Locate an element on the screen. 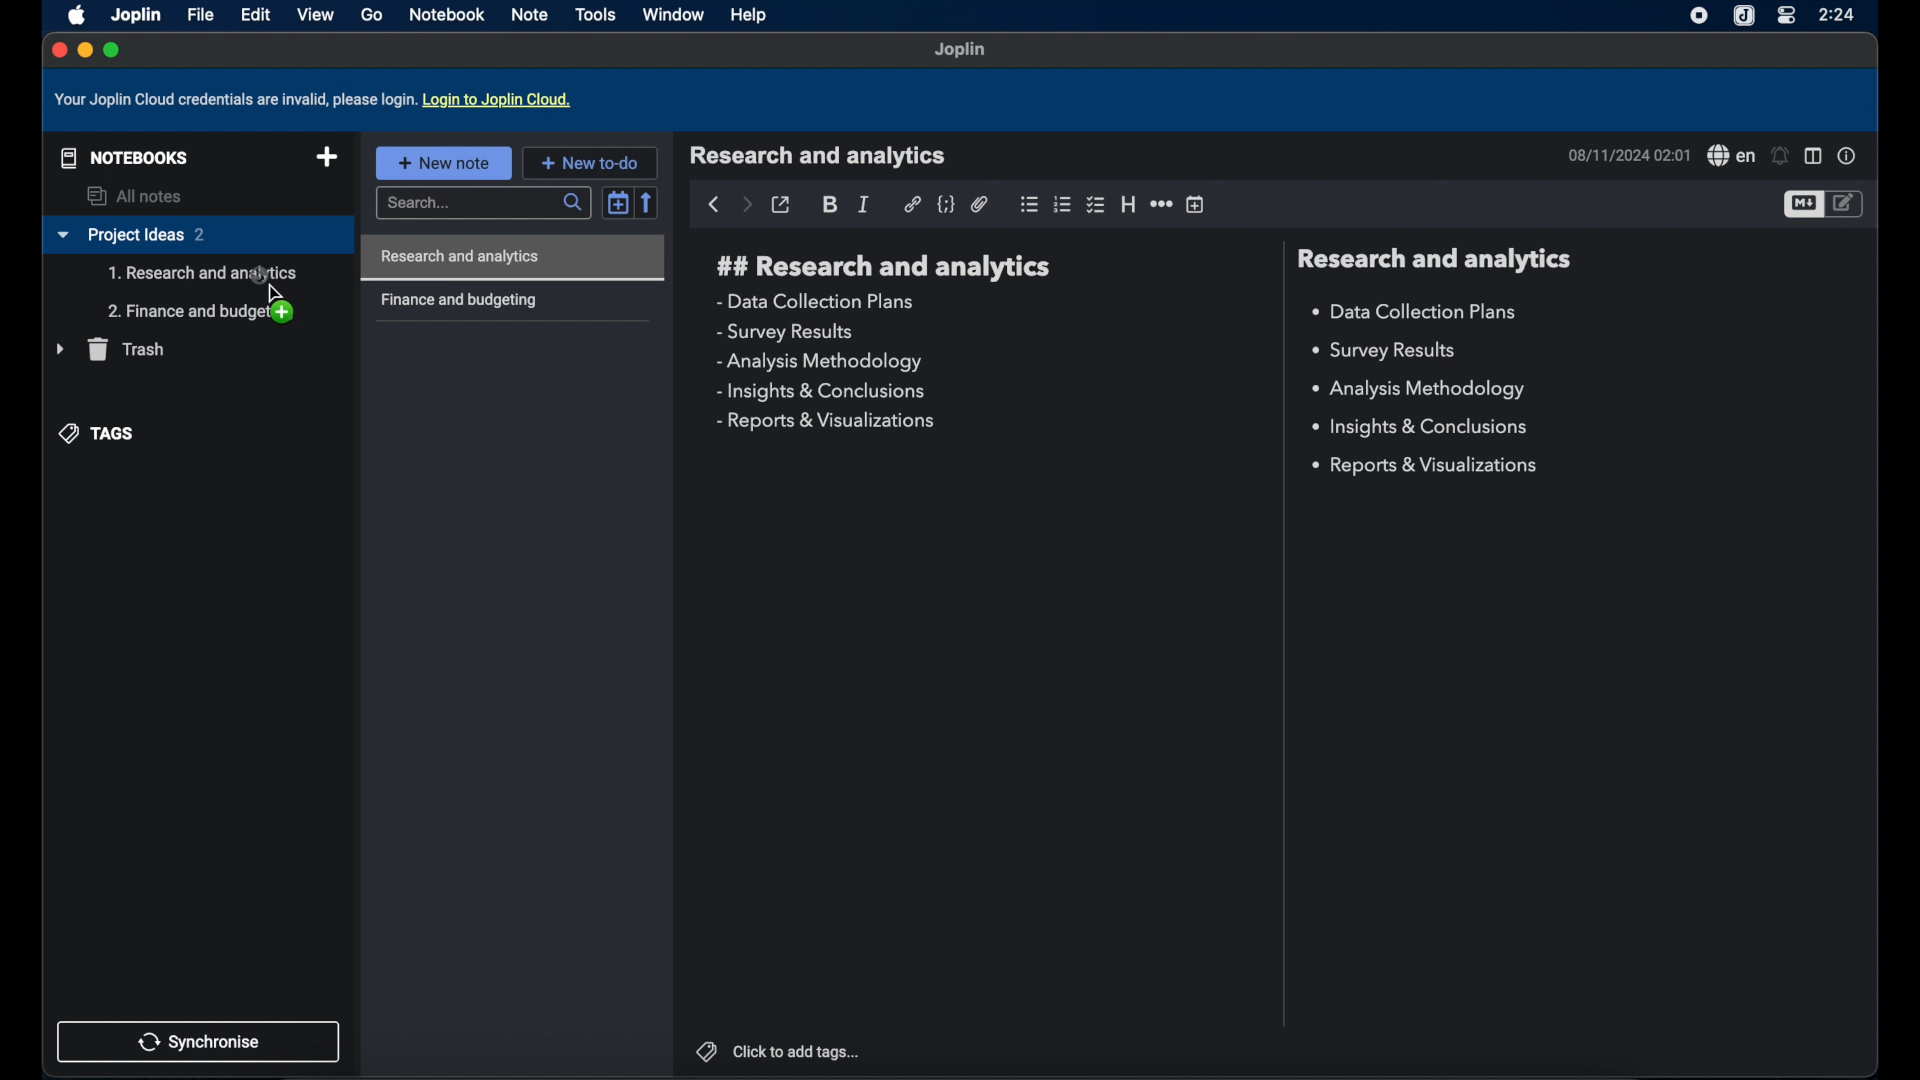 The height and width of the screenshot is (1080, 1920). insights and conclusions is located at coordinates (1423, 428).